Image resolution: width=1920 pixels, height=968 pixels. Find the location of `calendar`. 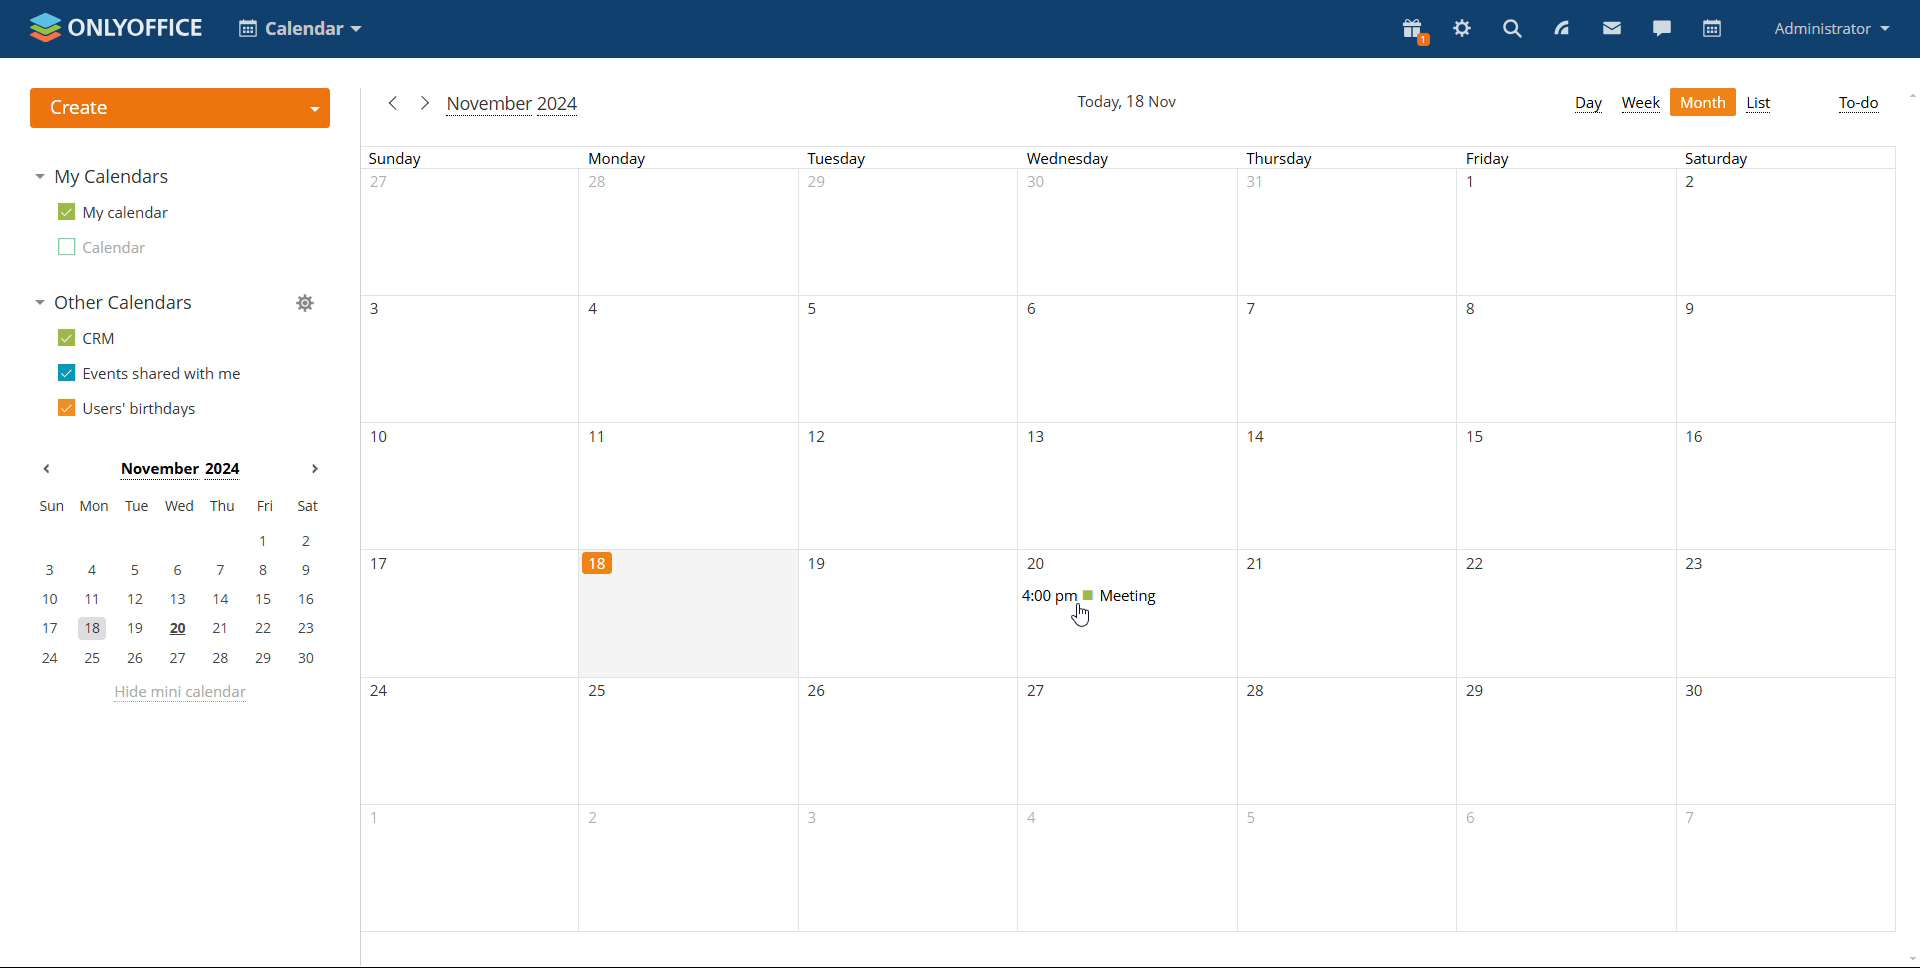

calendar is located at coordinates (1714, 28).